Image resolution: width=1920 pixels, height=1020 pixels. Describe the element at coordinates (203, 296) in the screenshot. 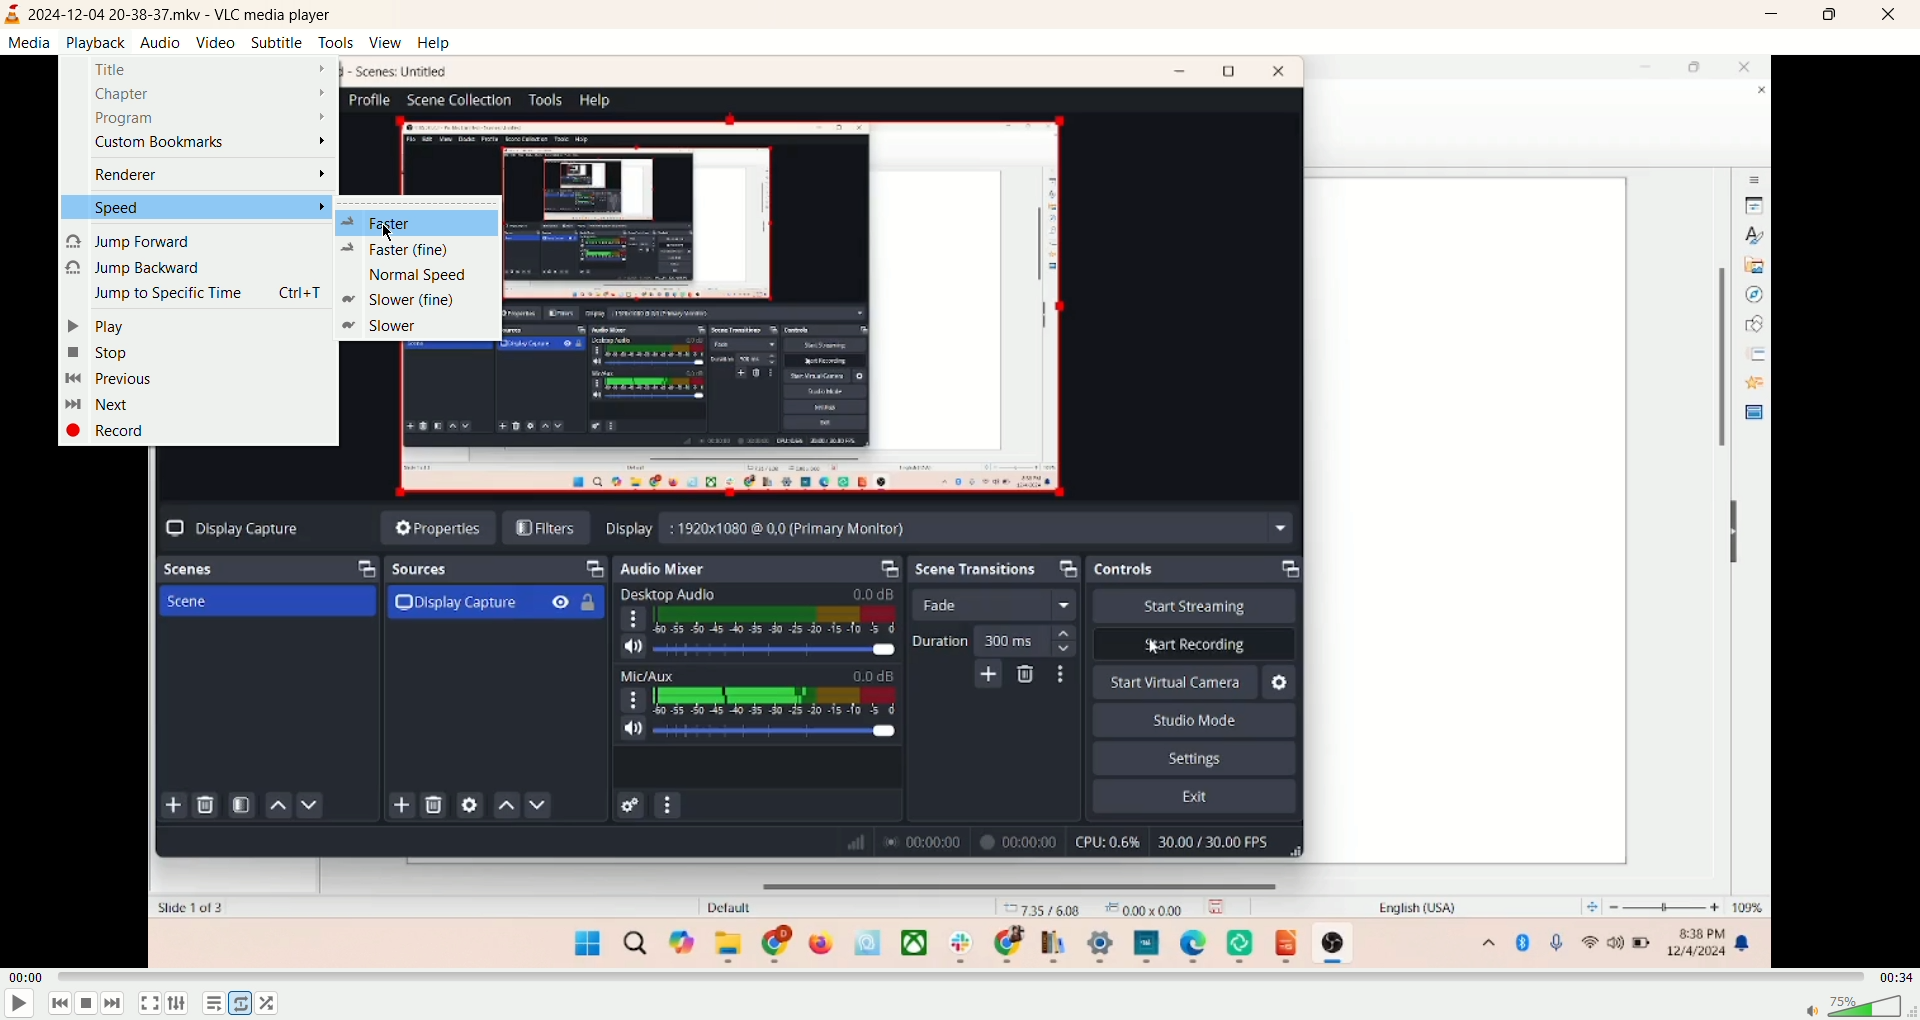

I see `jump to specific time` at that location.